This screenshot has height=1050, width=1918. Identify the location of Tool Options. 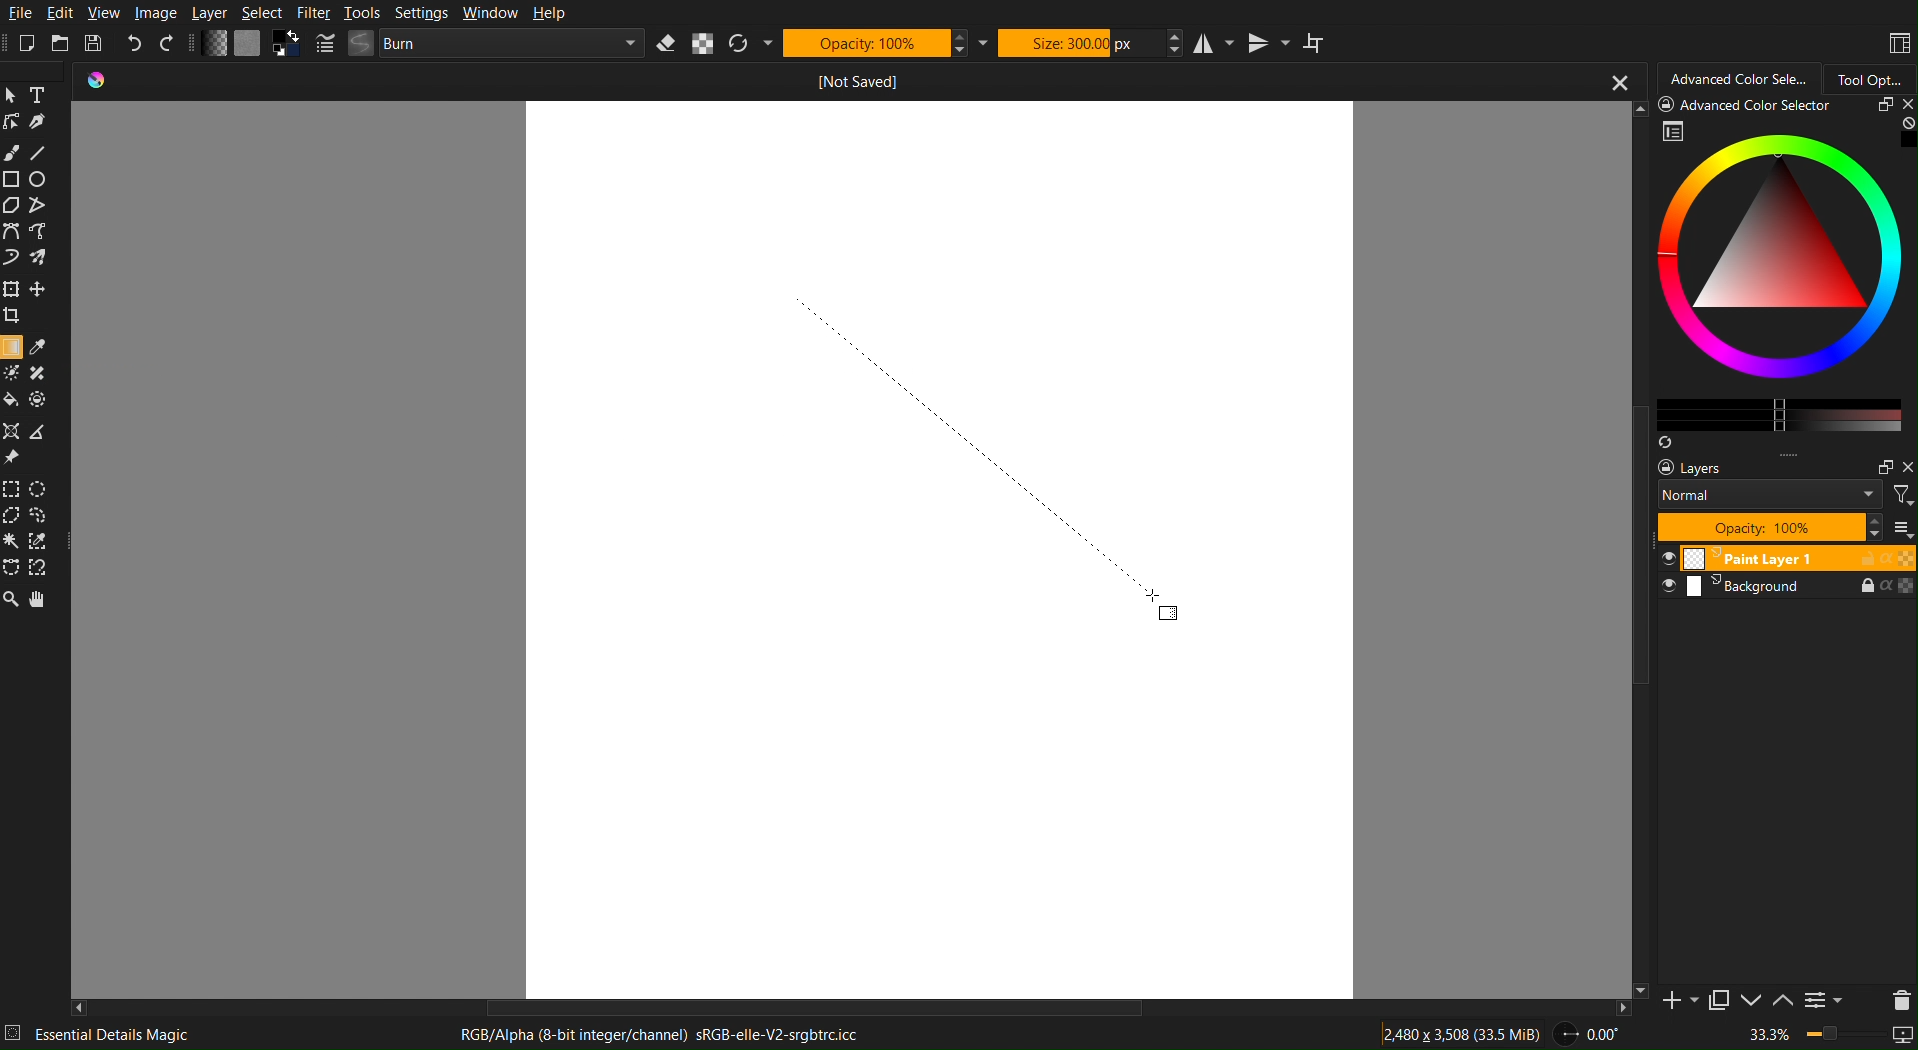
(1871, 76).